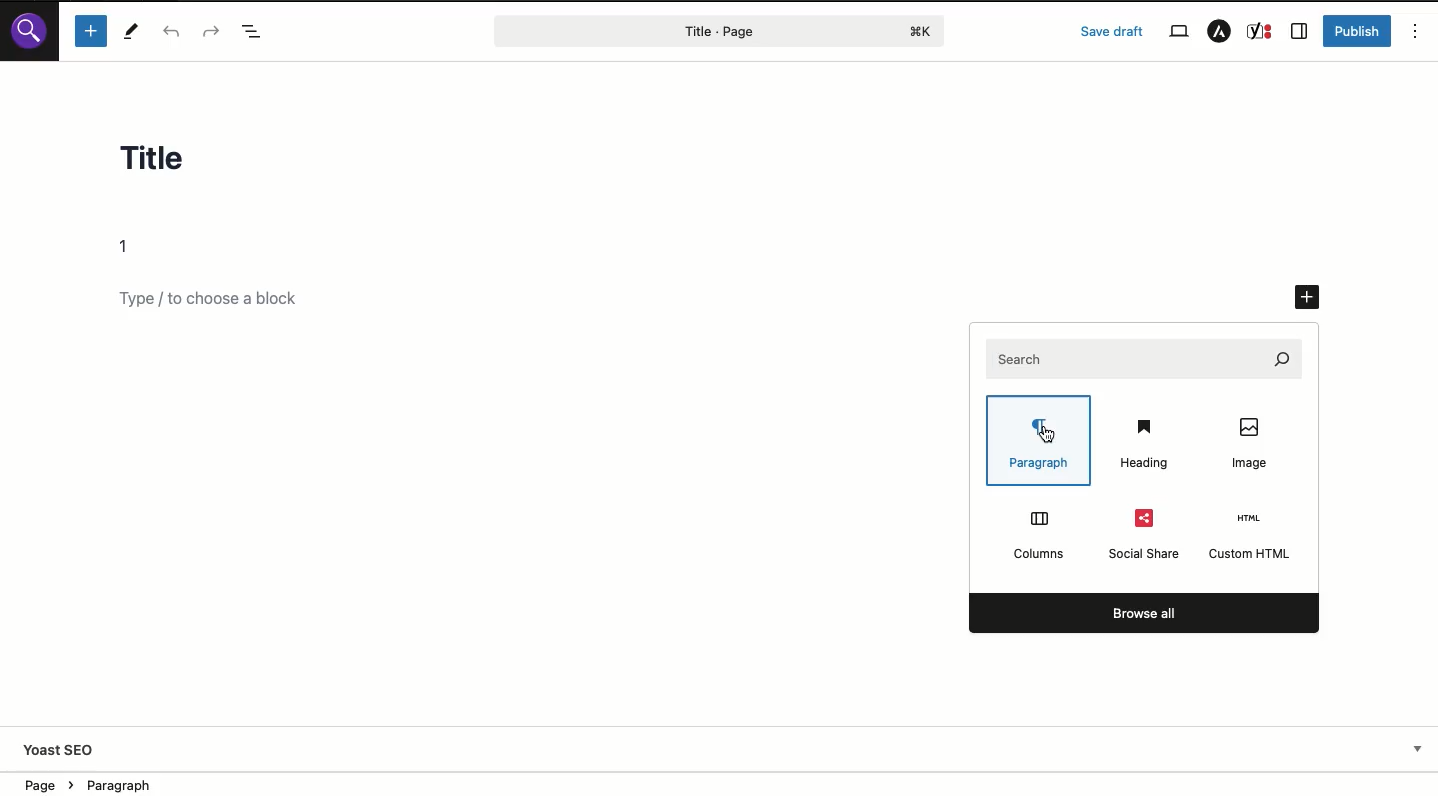 The height and width of the screenshot is (796, 1438). Describe the element at coordinates (1359, 31) in the screenshot. I see `Publish` at that location.